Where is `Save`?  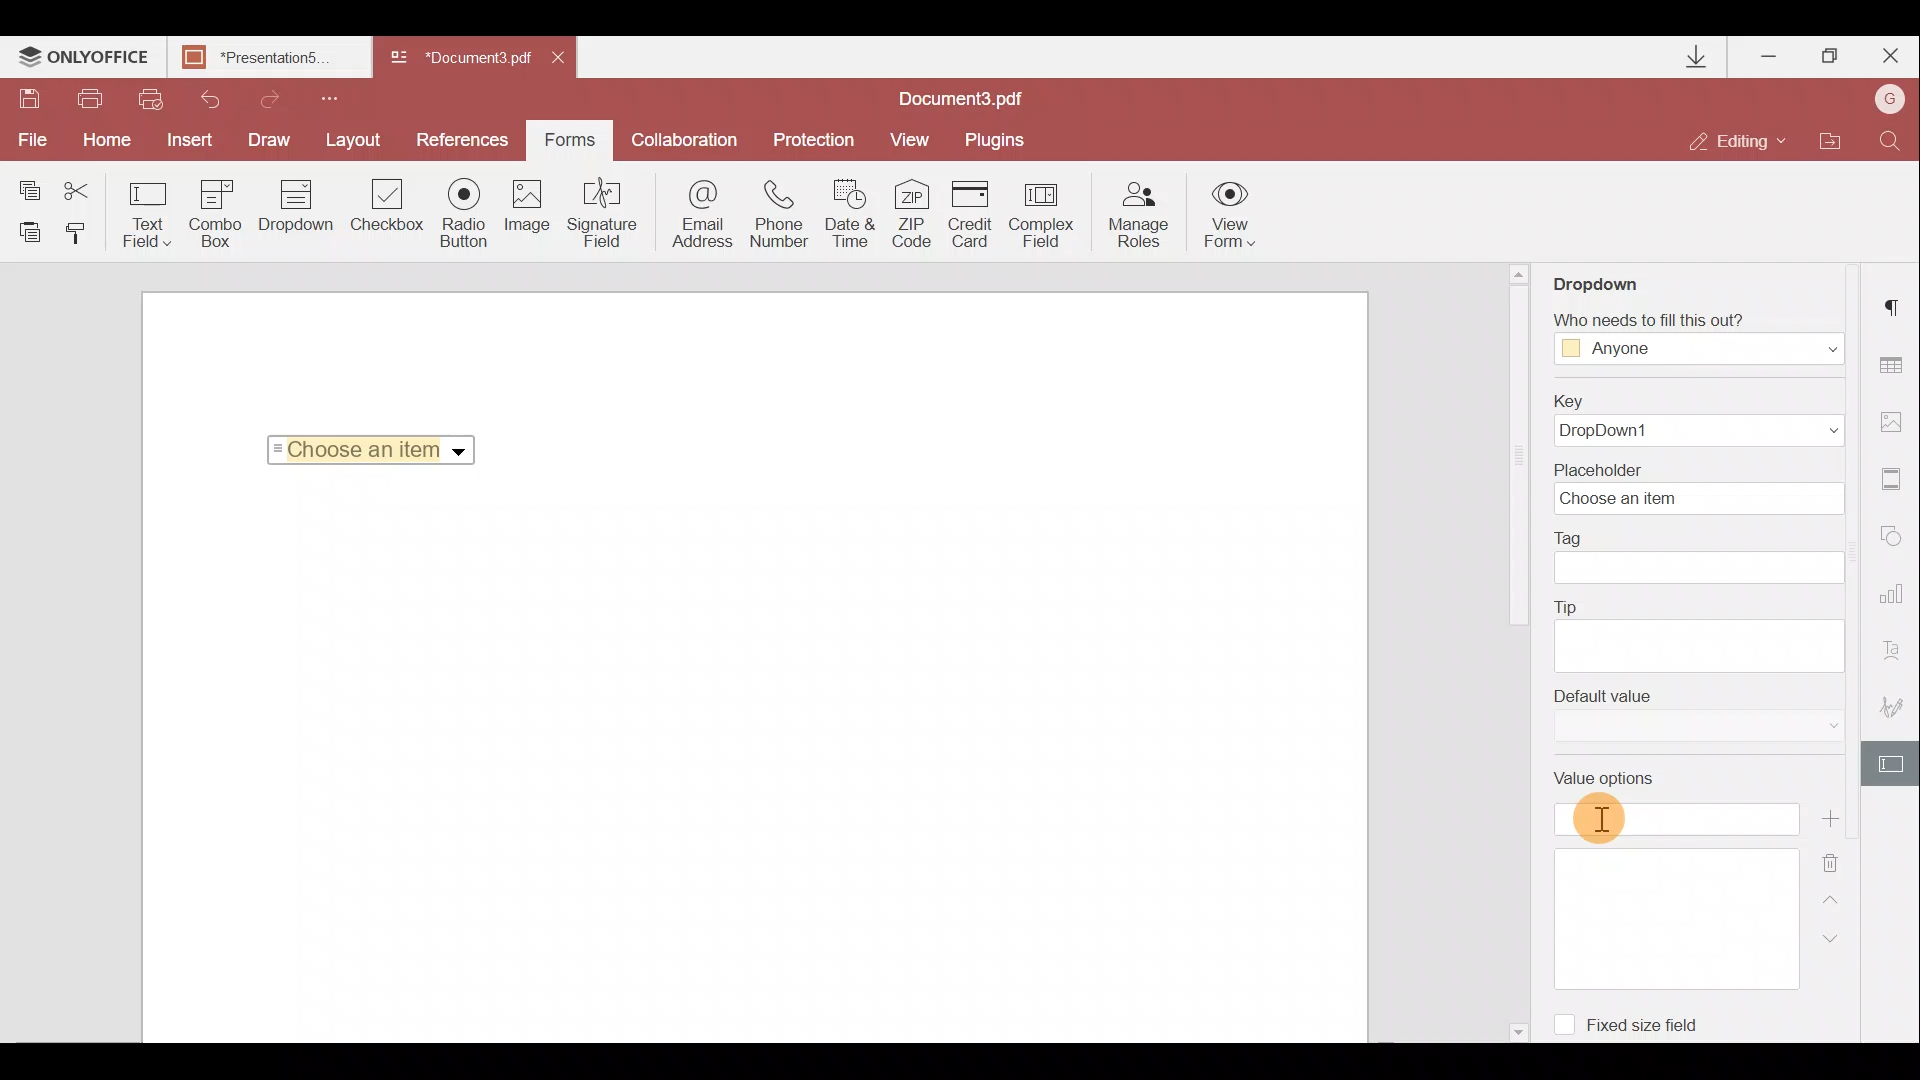 Save is located at coordinates (28, 101).